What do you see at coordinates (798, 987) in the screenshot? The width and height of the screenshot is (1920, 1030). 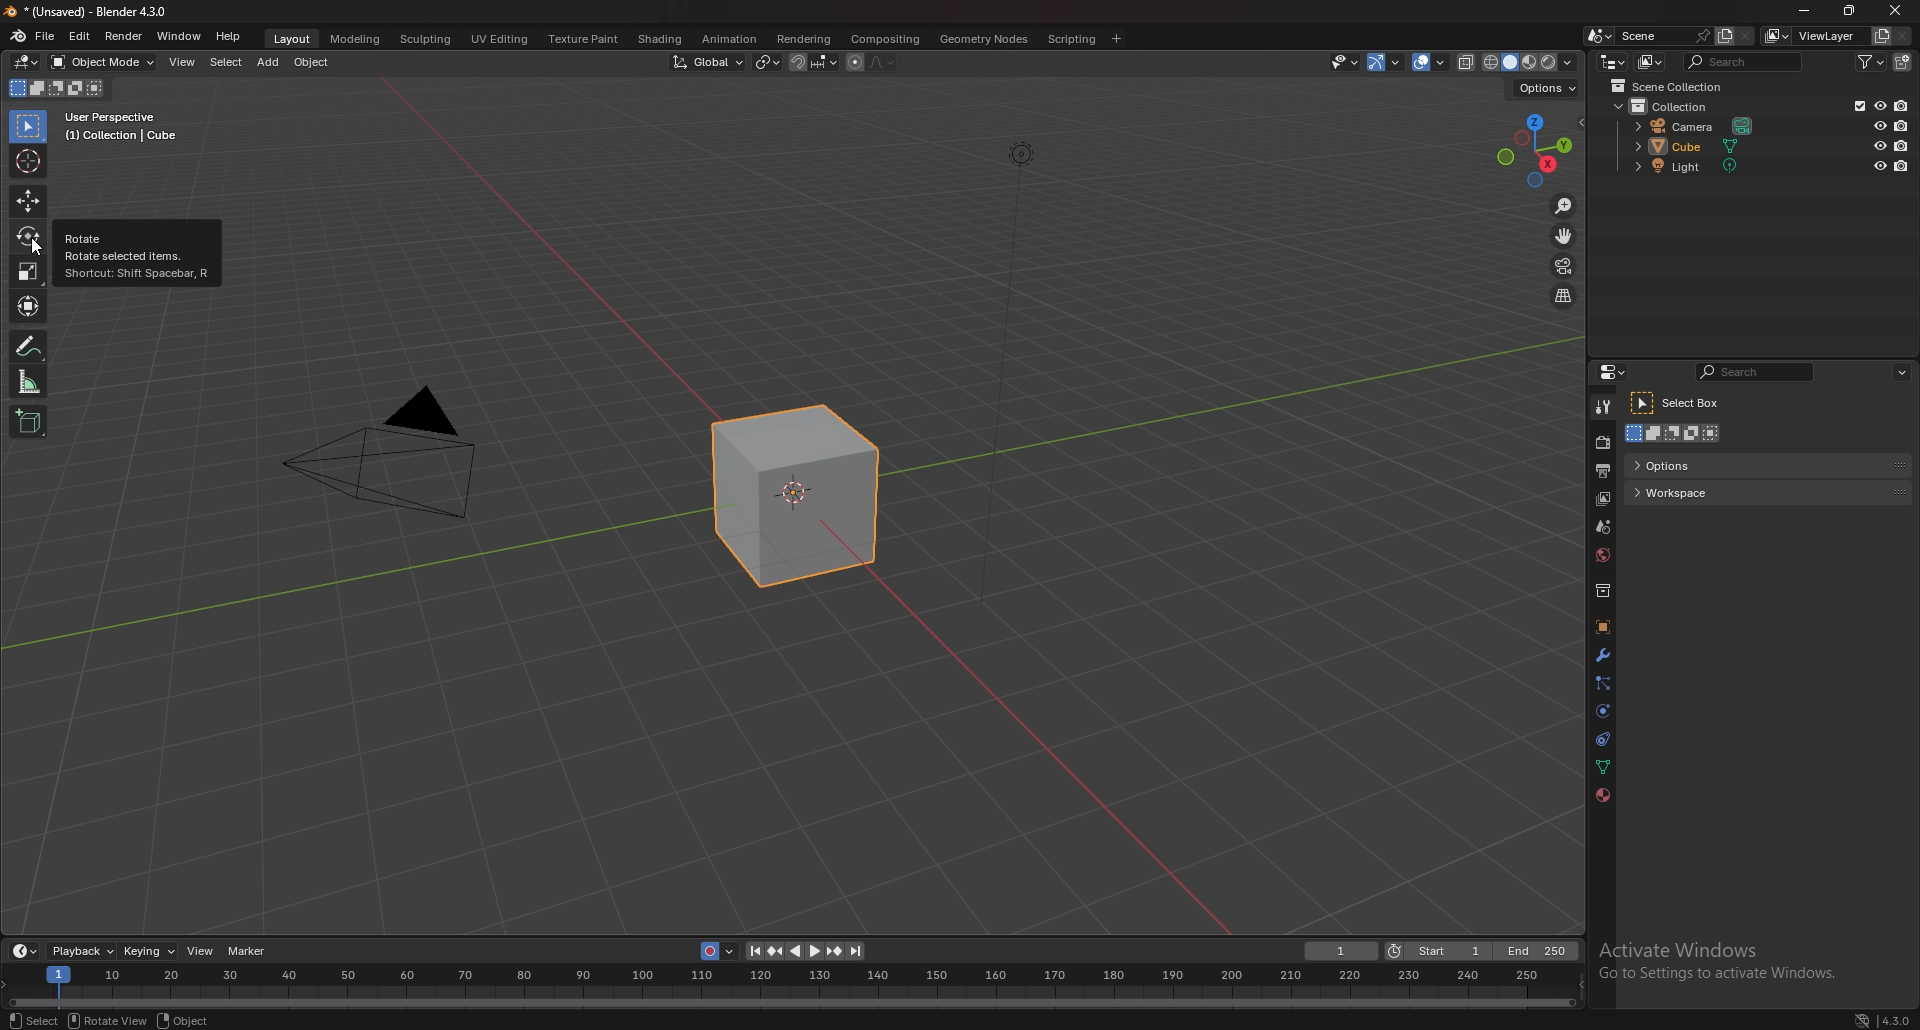 I see `Timeline` at bounding box center [798, 987].